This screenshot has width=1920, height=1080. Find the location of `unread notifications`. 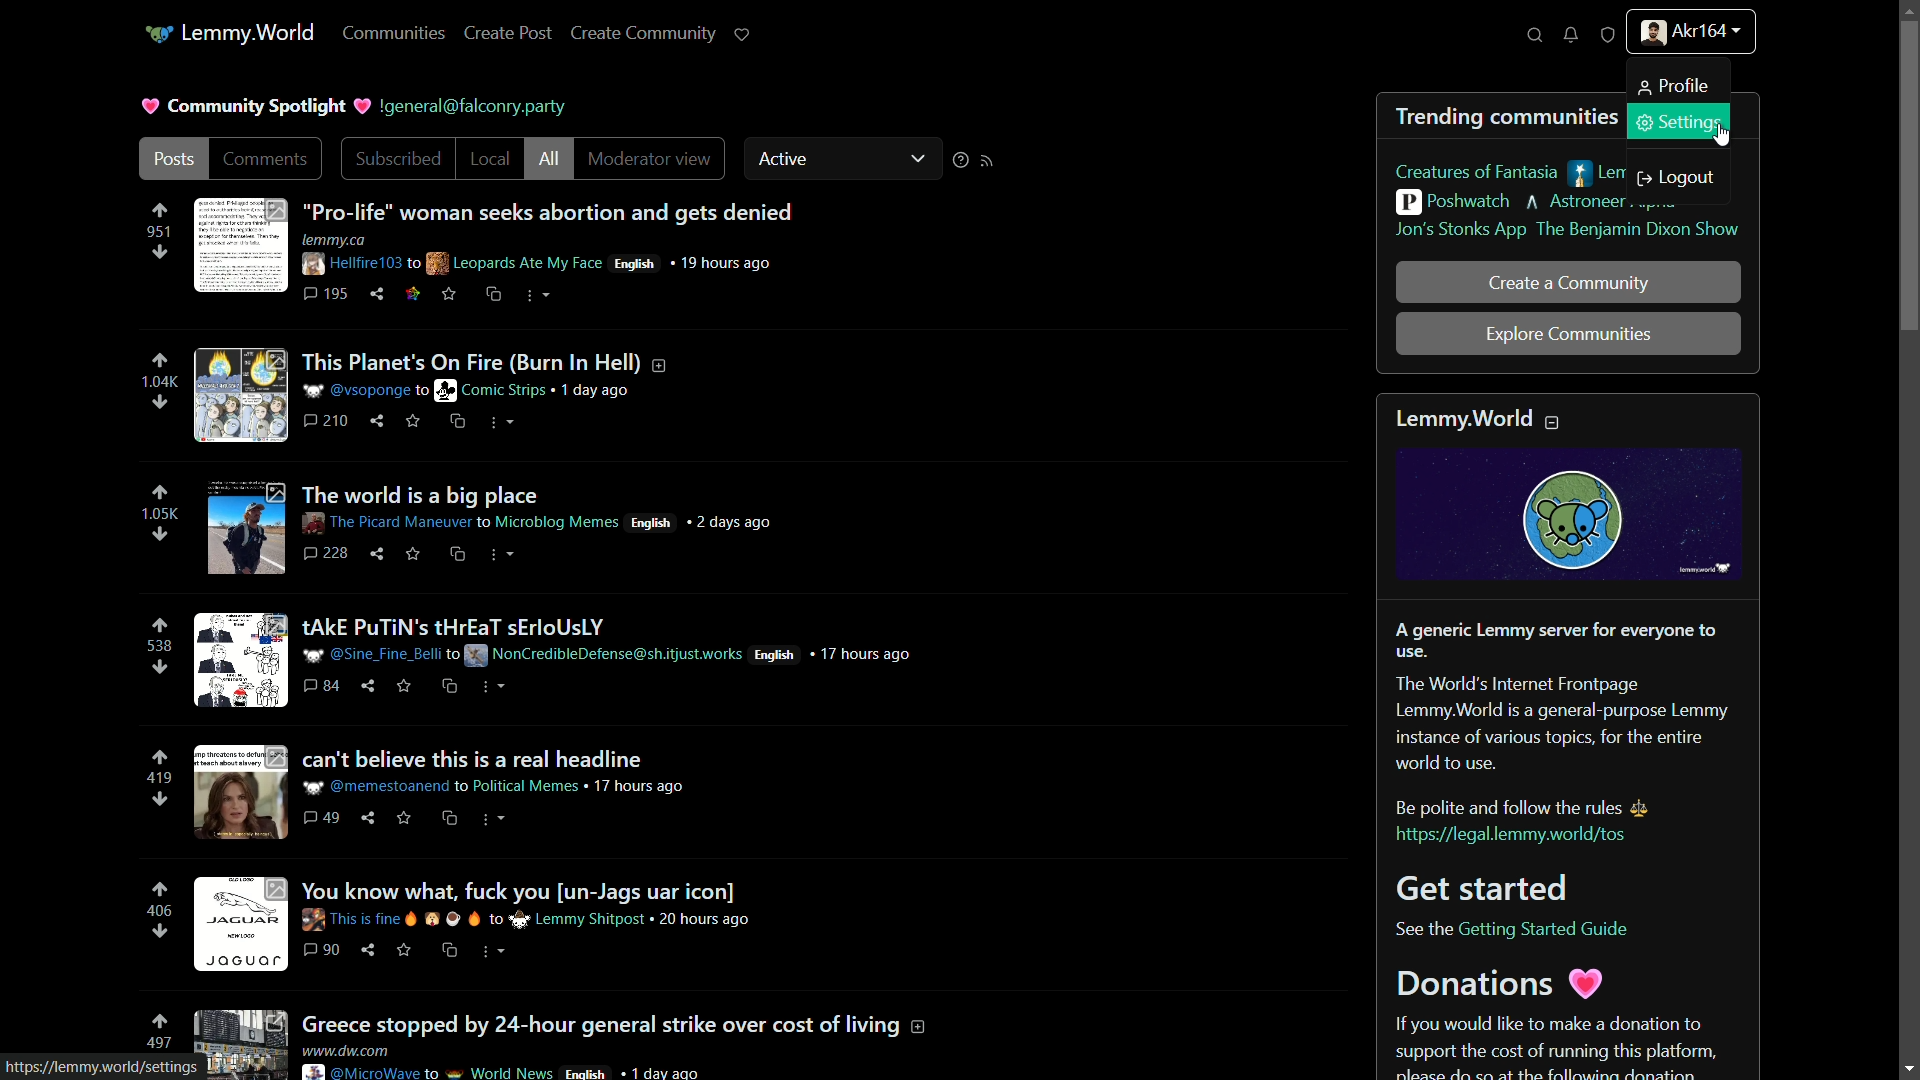

unread notifications is located at coordinates (1570, 35).